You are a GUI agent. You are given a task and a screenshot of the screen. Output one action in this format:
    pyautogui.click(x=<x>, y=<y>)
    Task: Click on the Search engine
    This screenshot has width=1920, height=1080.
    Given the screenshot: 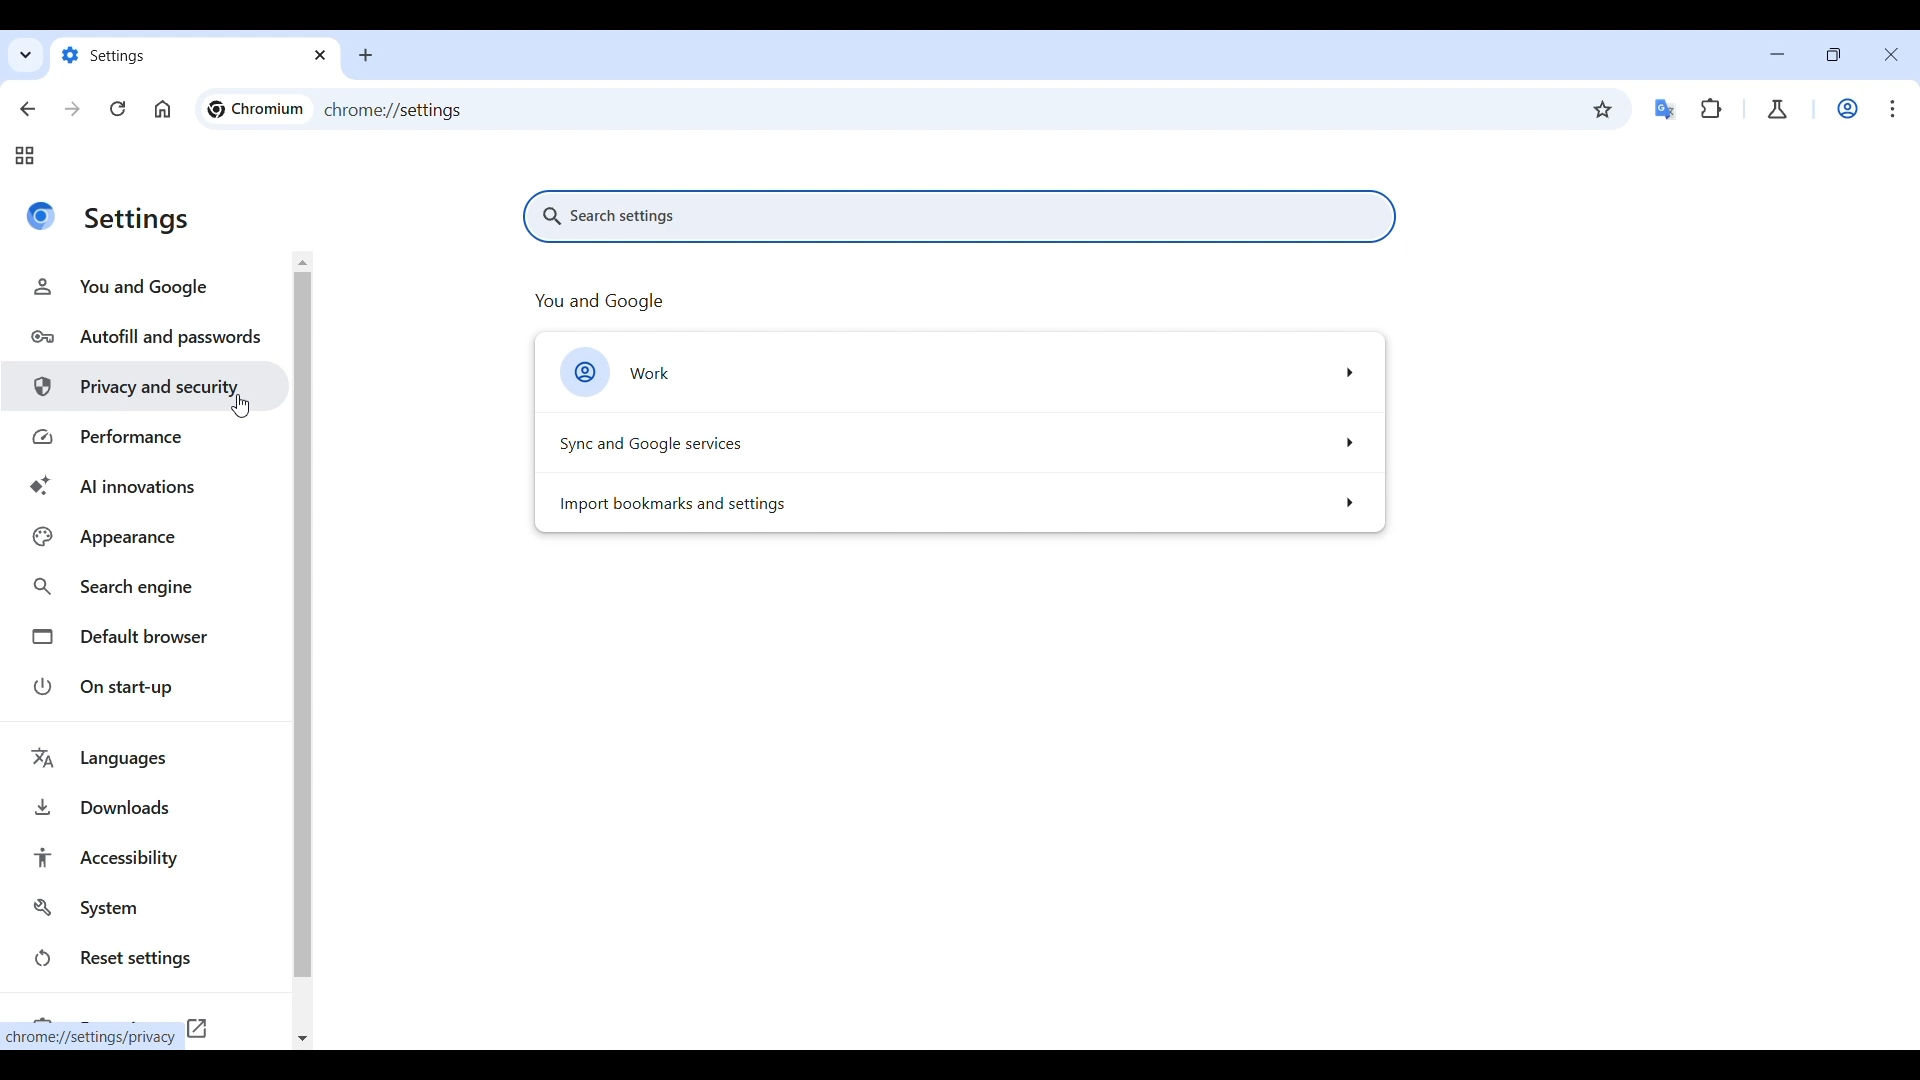 What is the action you would take?
    pyautogui.click(x=144, y=588)
    